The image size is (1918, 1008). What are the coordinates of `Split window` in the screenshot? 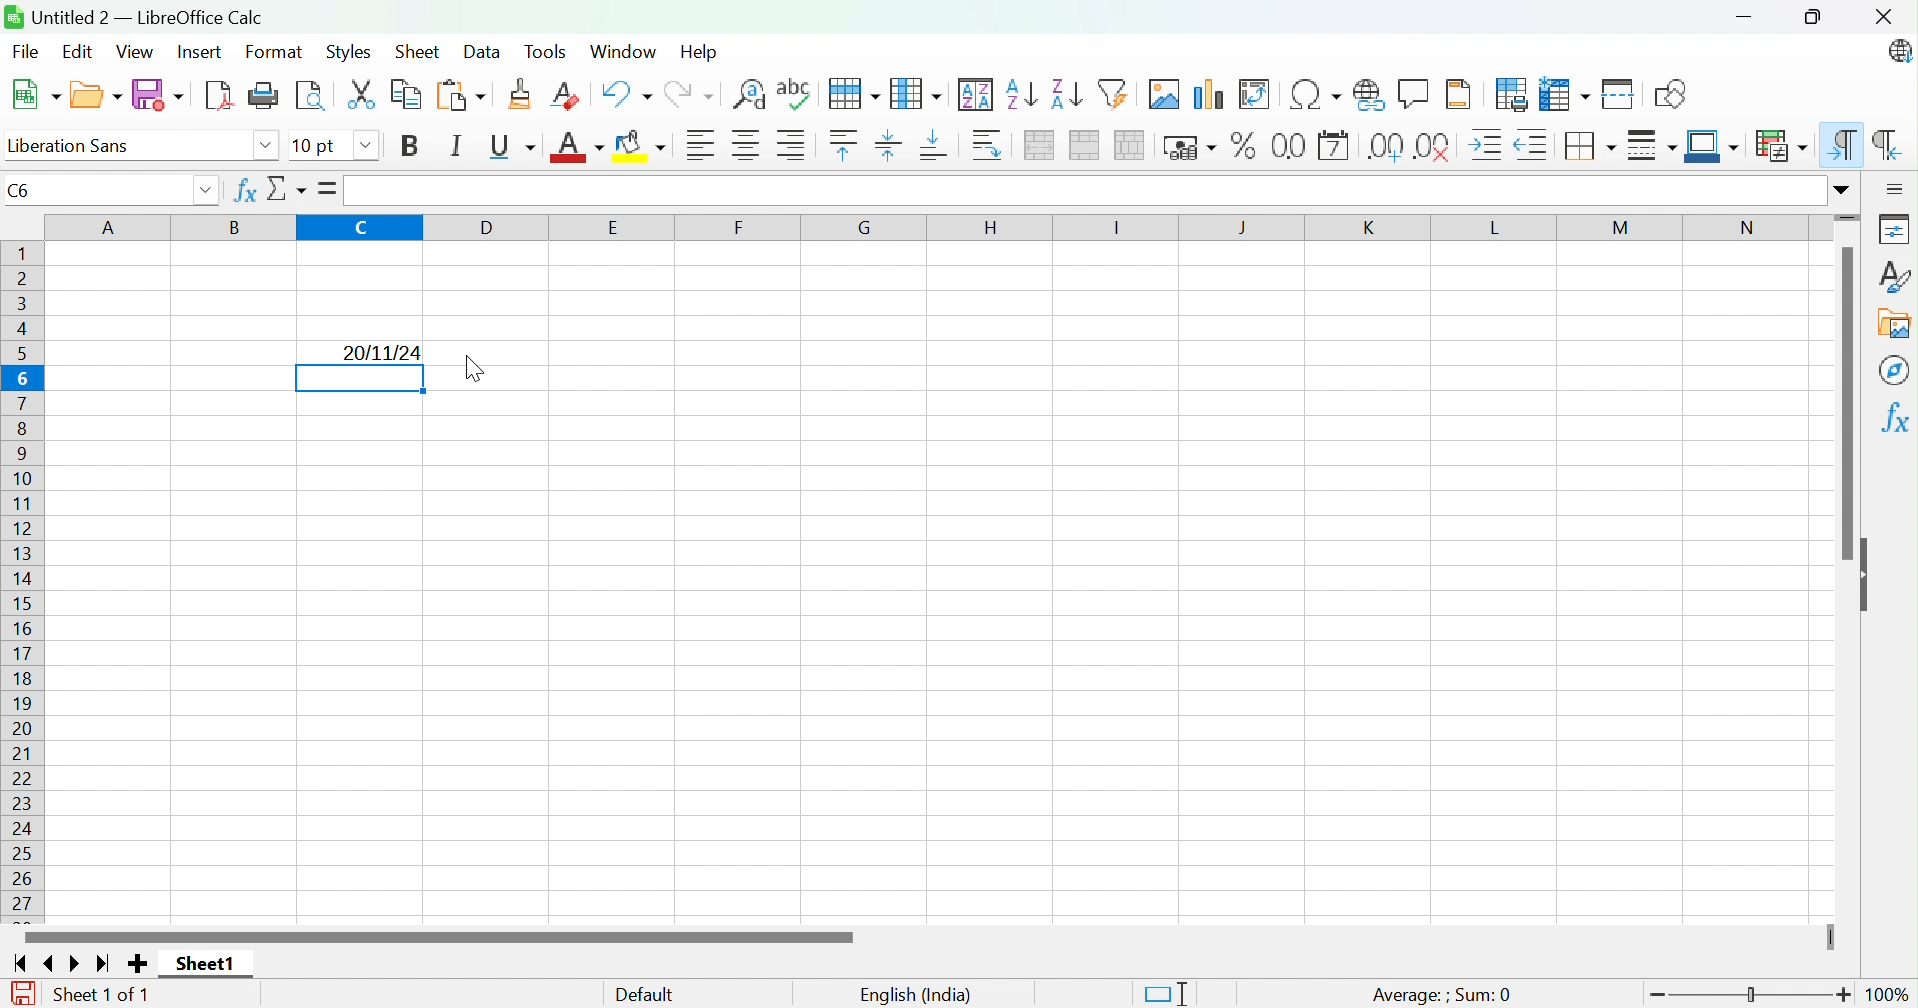 It's located at (1620, 94).